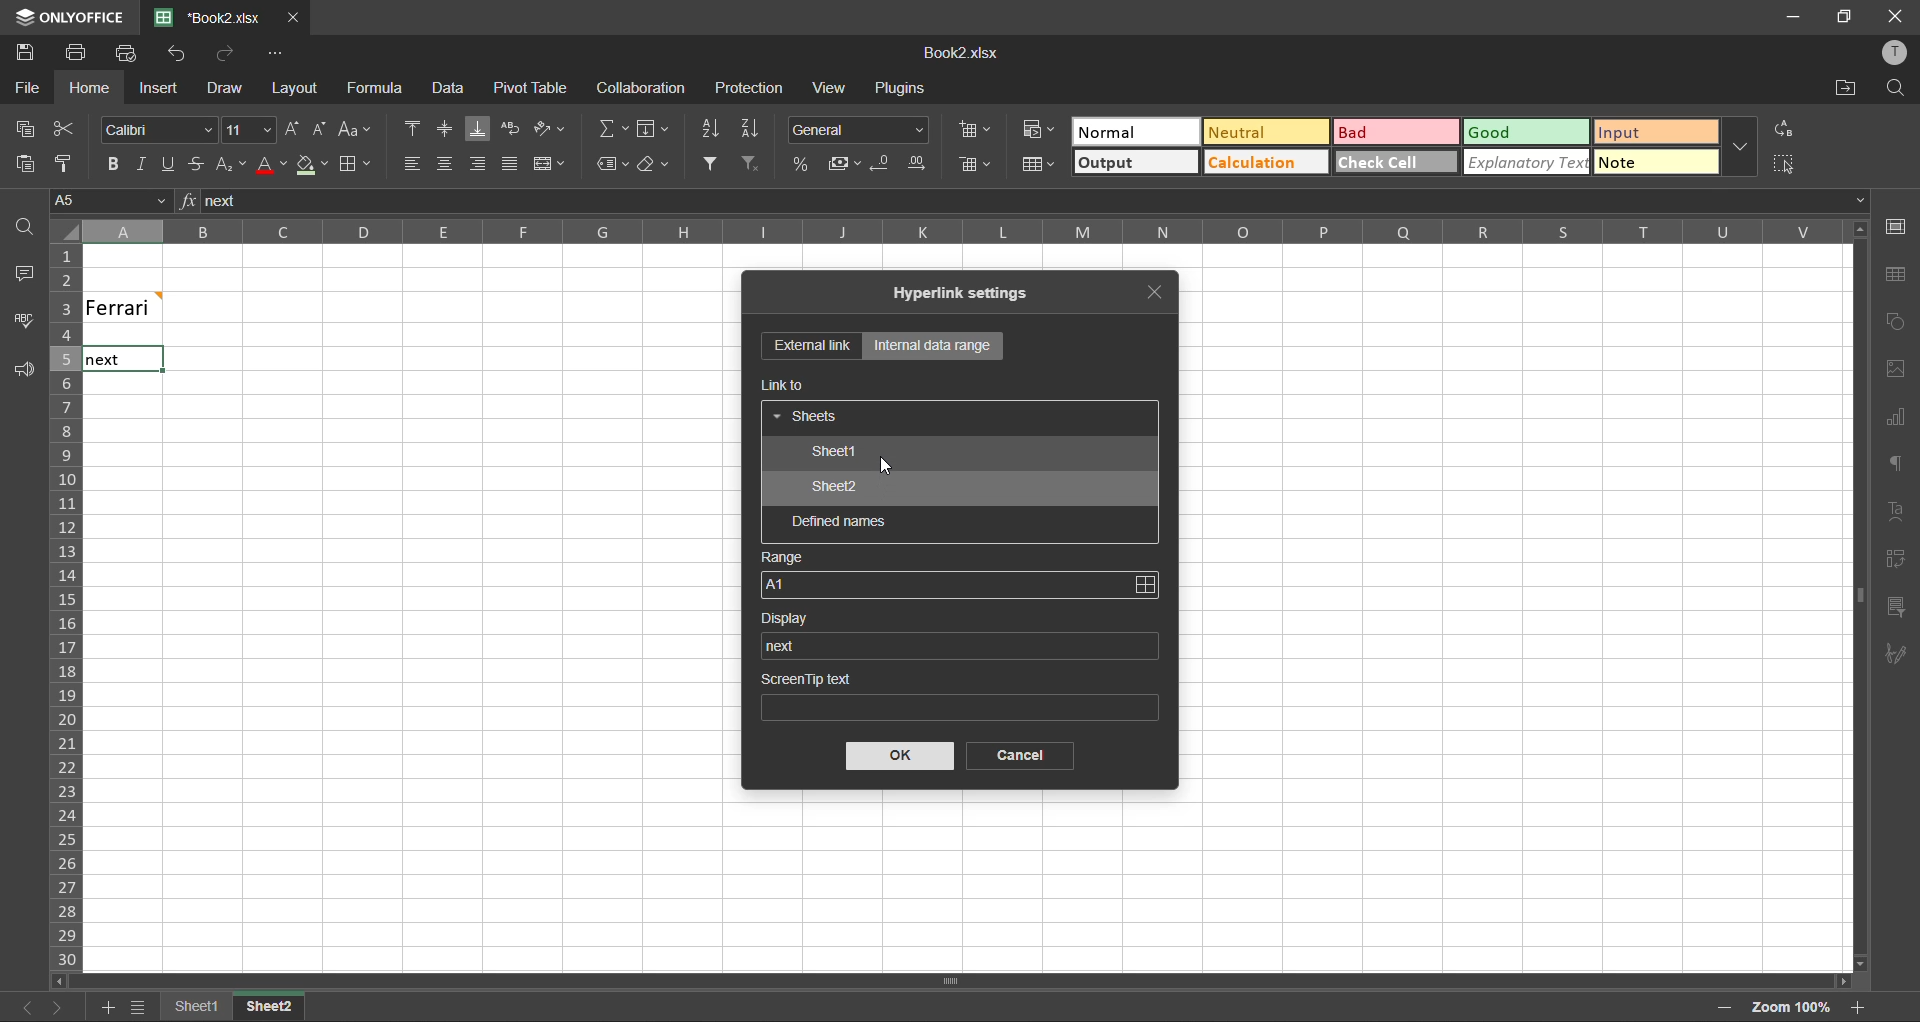 This screenshot has width=1920, height=1022. Describe the element at coordinates (14, 1005) in the screenshot. I see `previous` at that location.